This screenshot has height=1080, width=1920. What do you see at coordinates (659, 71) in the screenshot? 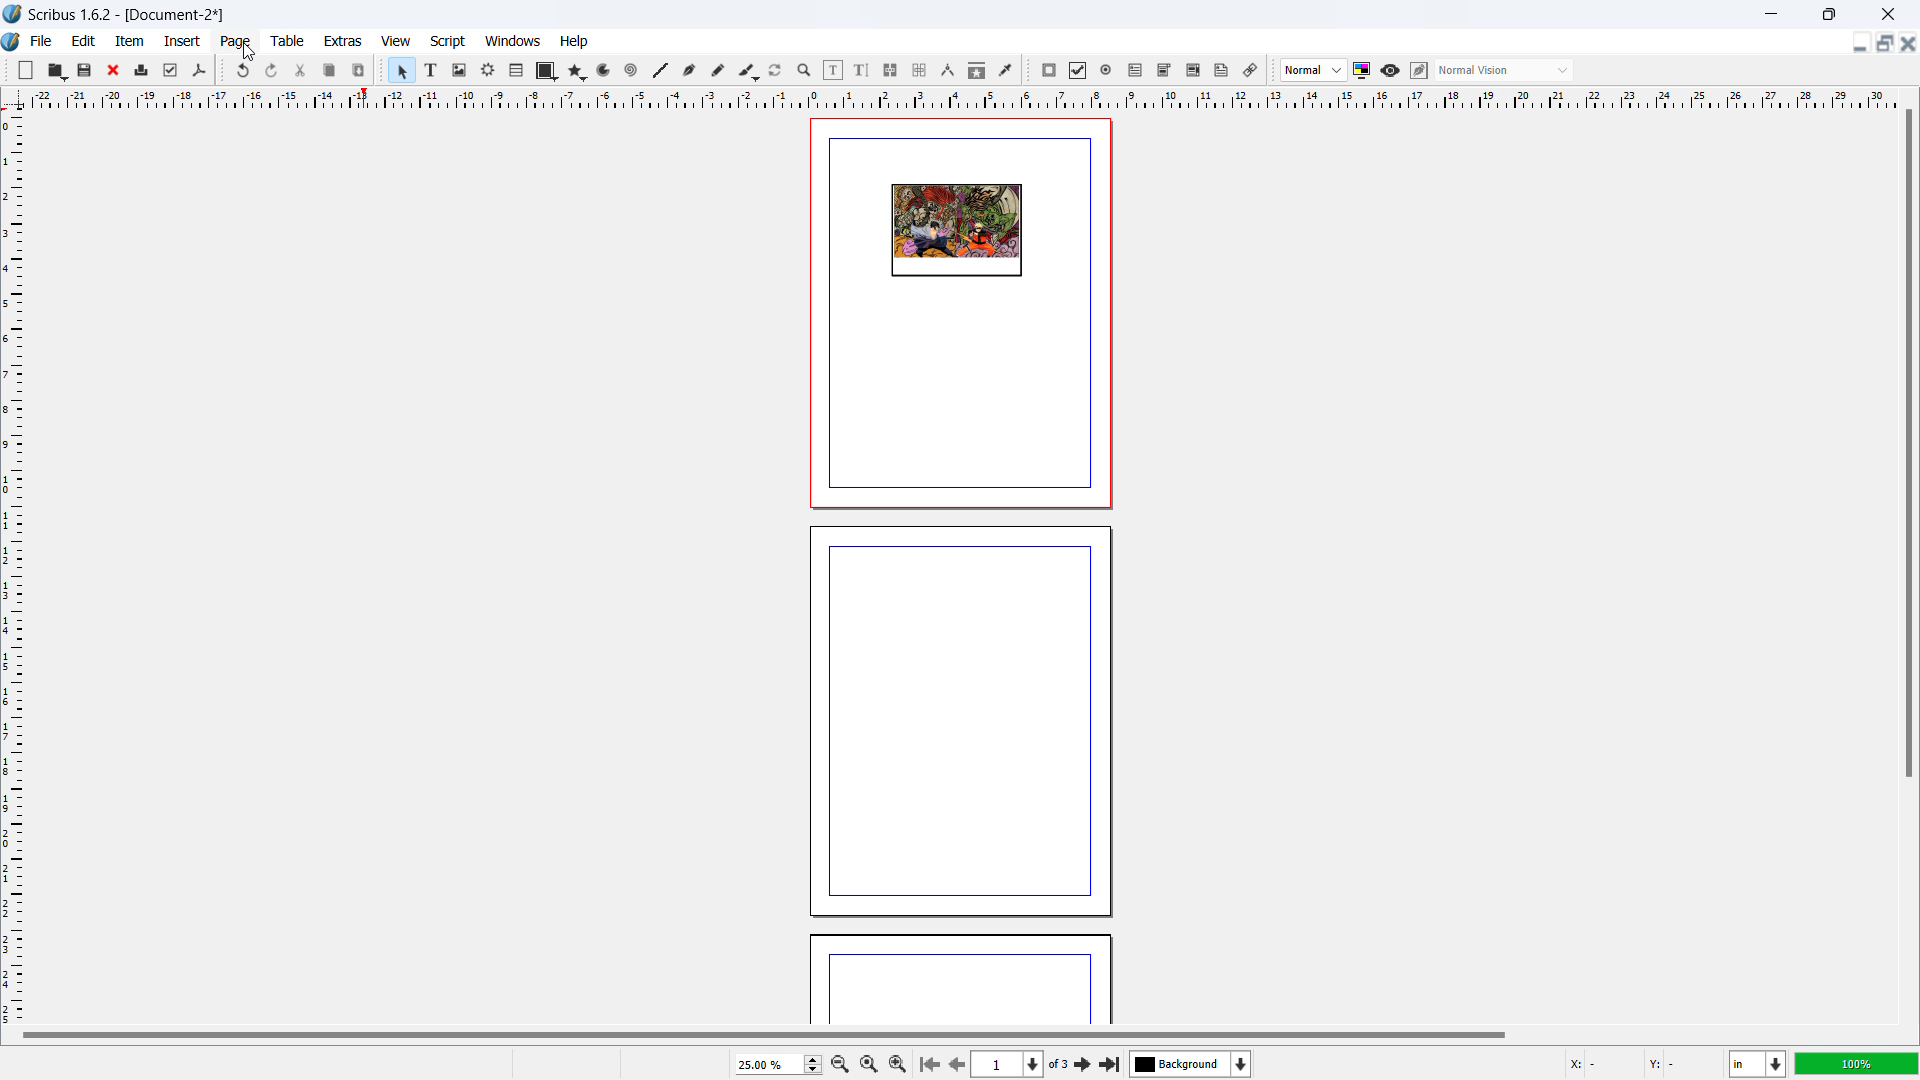
I see `line` at bounding box center [659, 71].